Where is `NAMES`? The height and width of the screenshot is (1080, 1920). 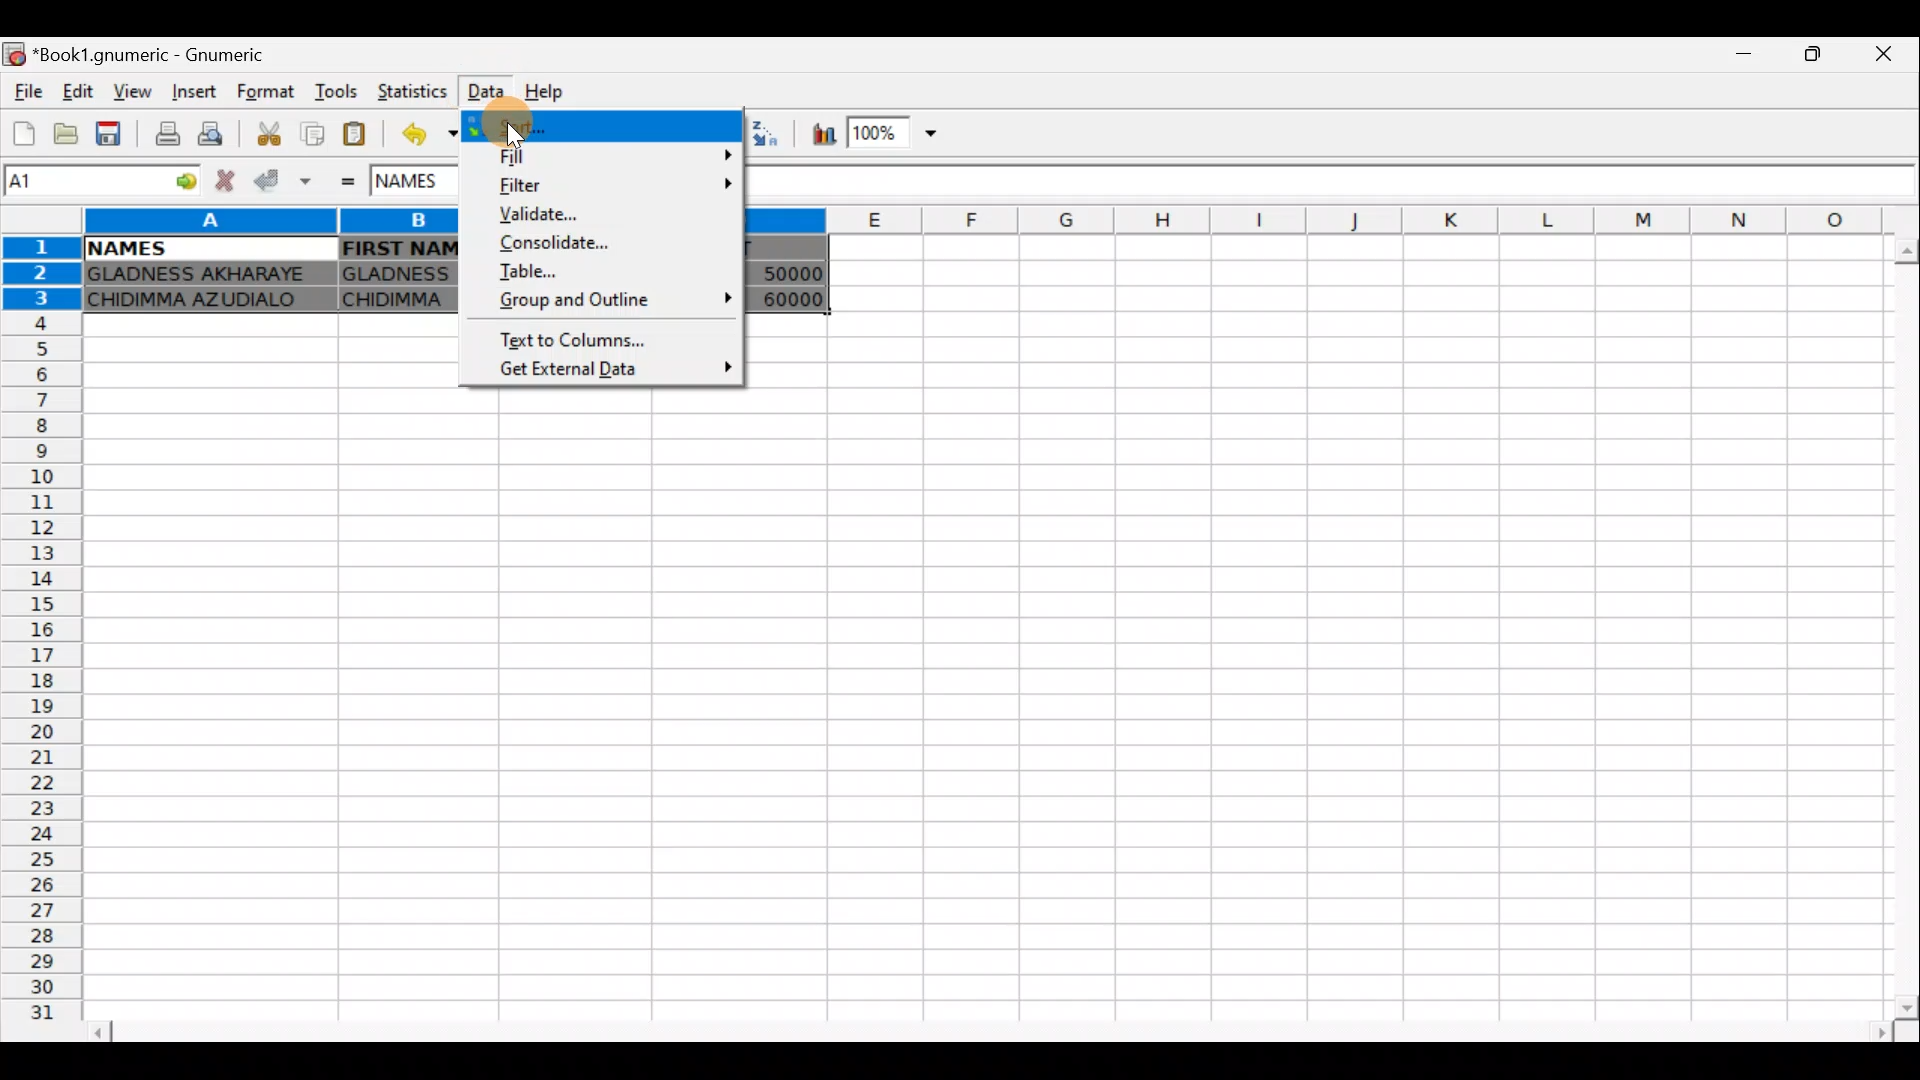
NAMES is located at coordinates (422, 186).